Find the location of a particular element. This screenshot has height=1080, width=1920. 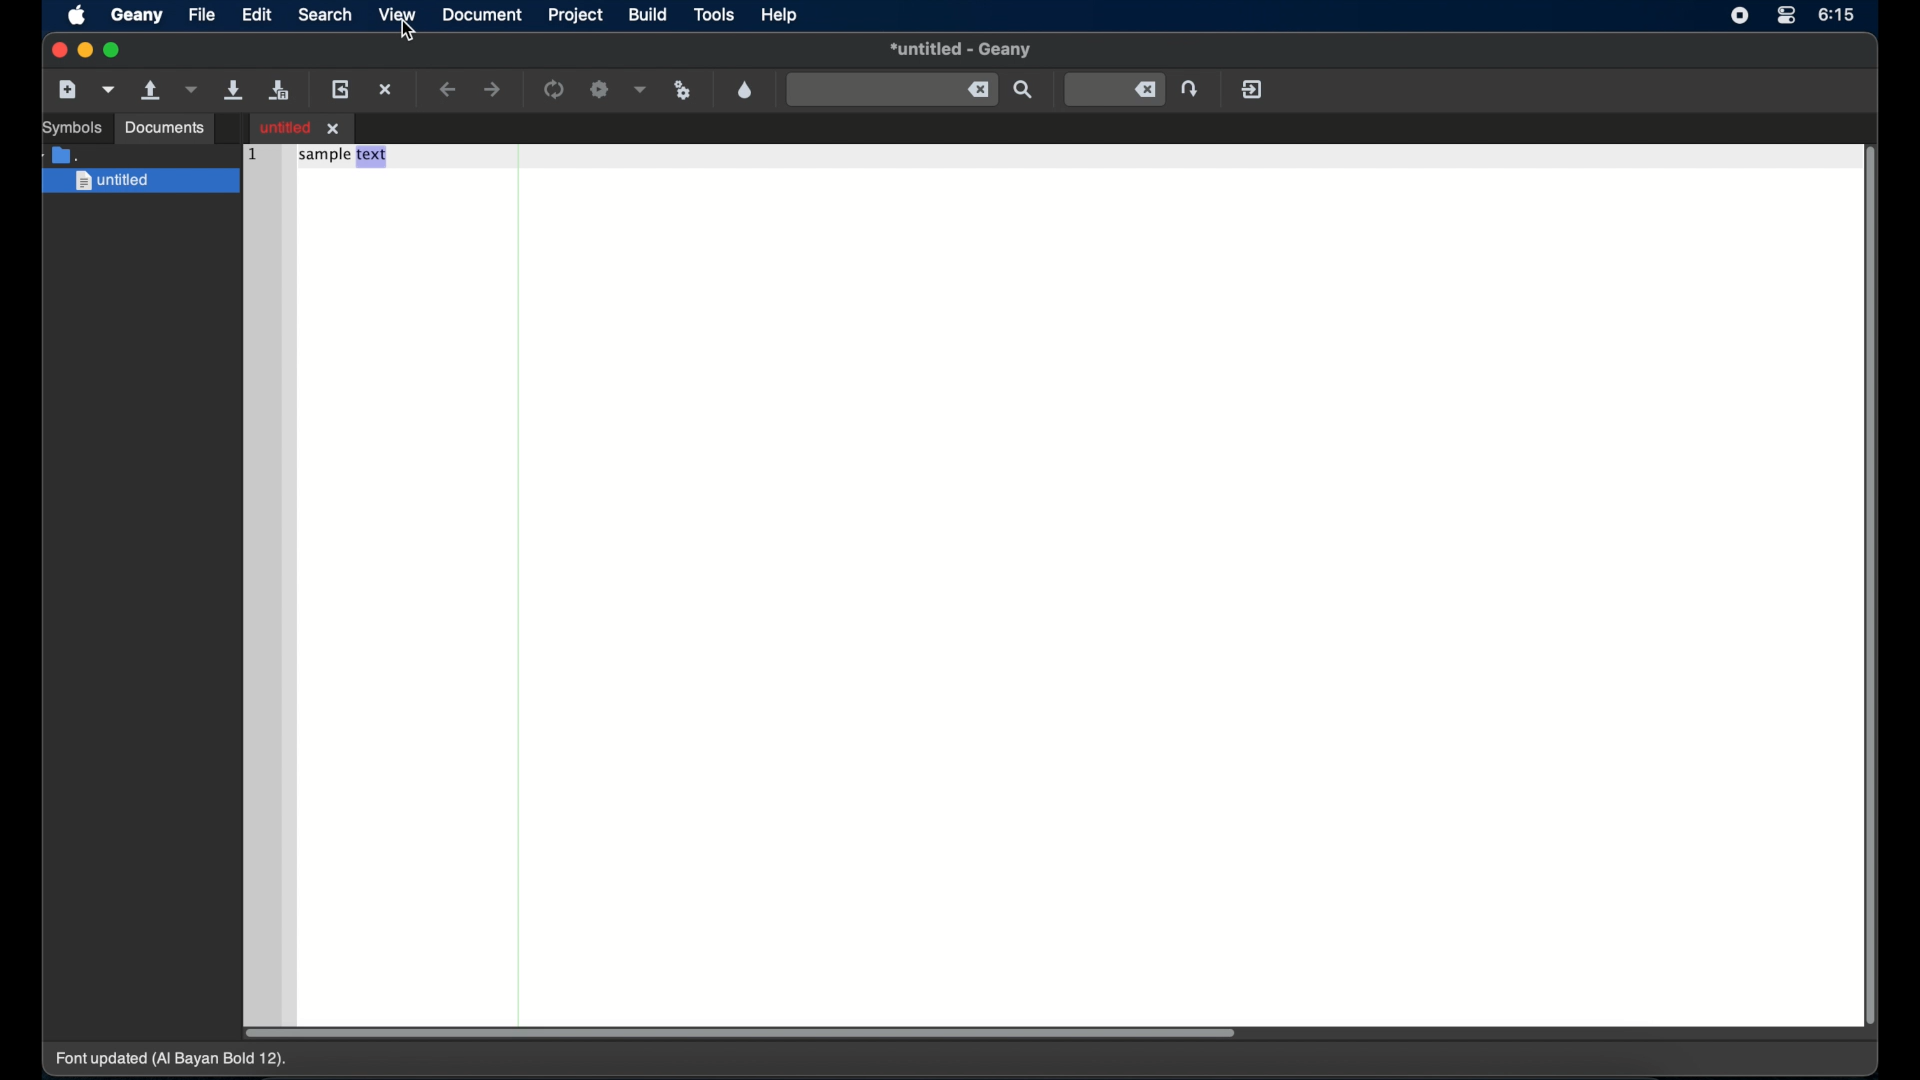

navigate forward a location is located at coordinates (494, 89).